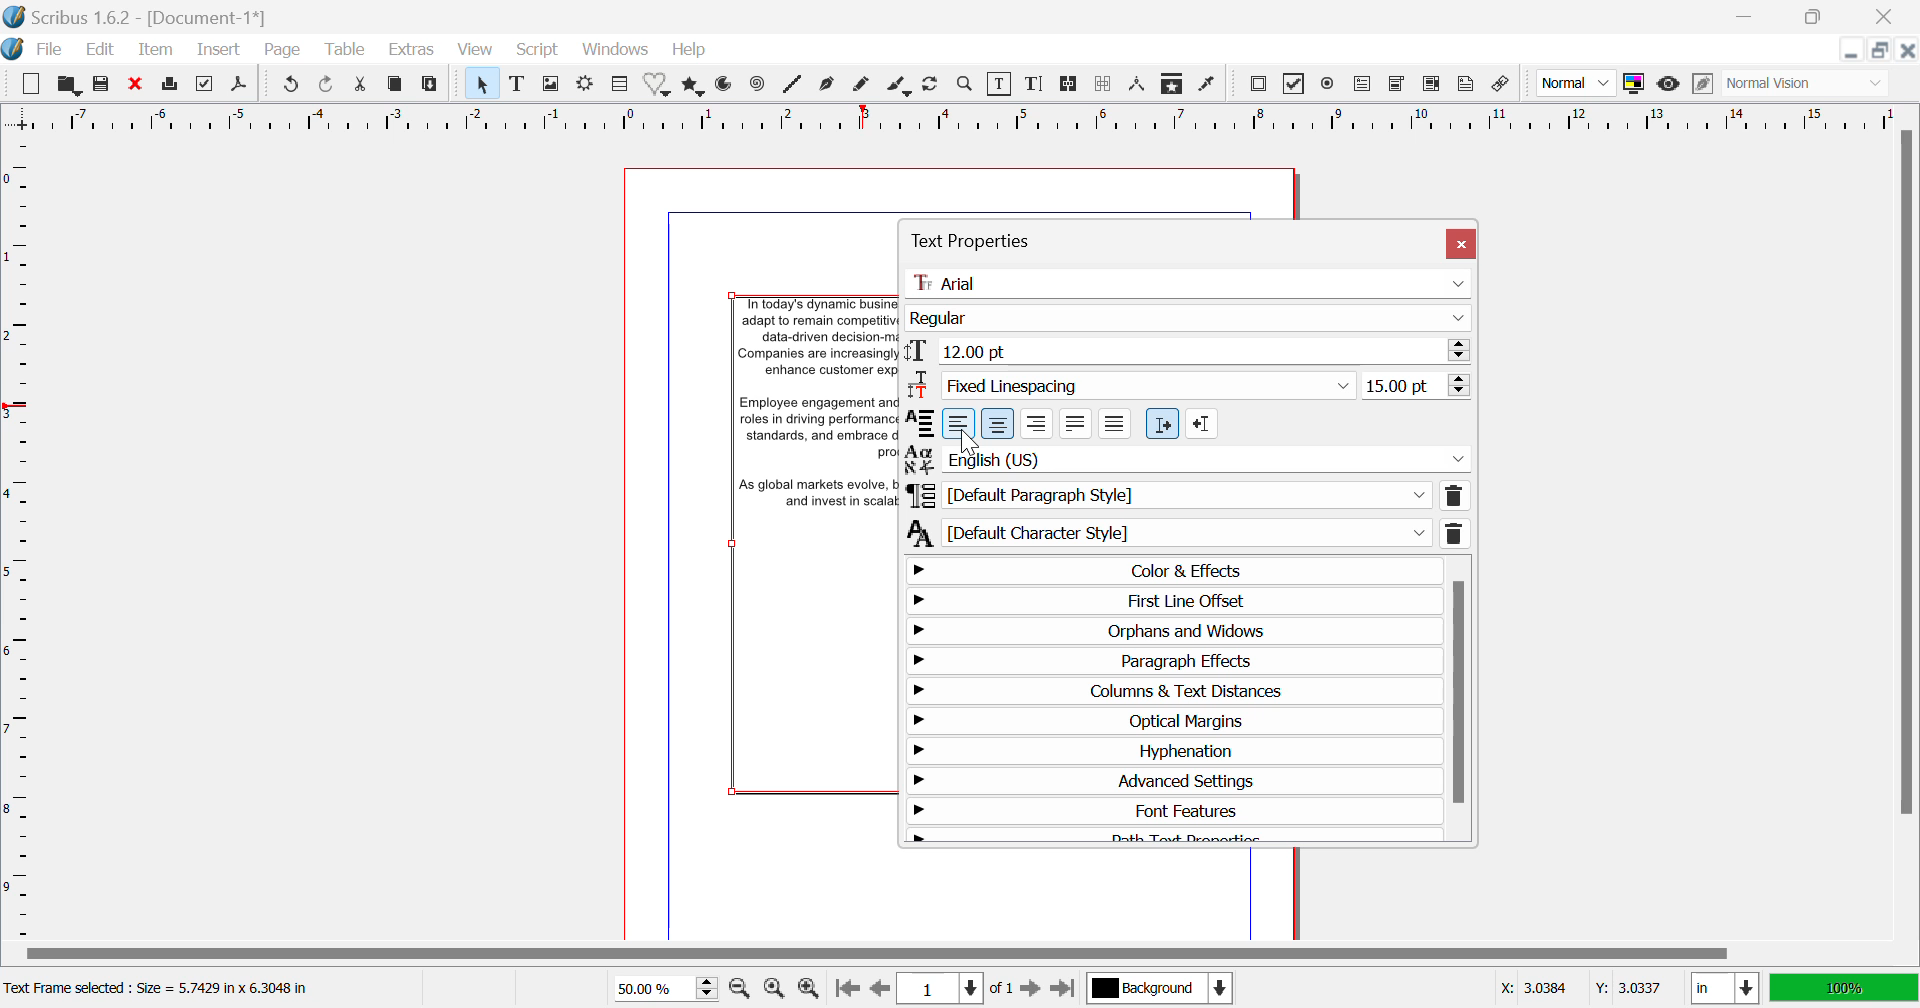 The image size is (1920, 1008). I want to click on Copy, so click(398, 84).